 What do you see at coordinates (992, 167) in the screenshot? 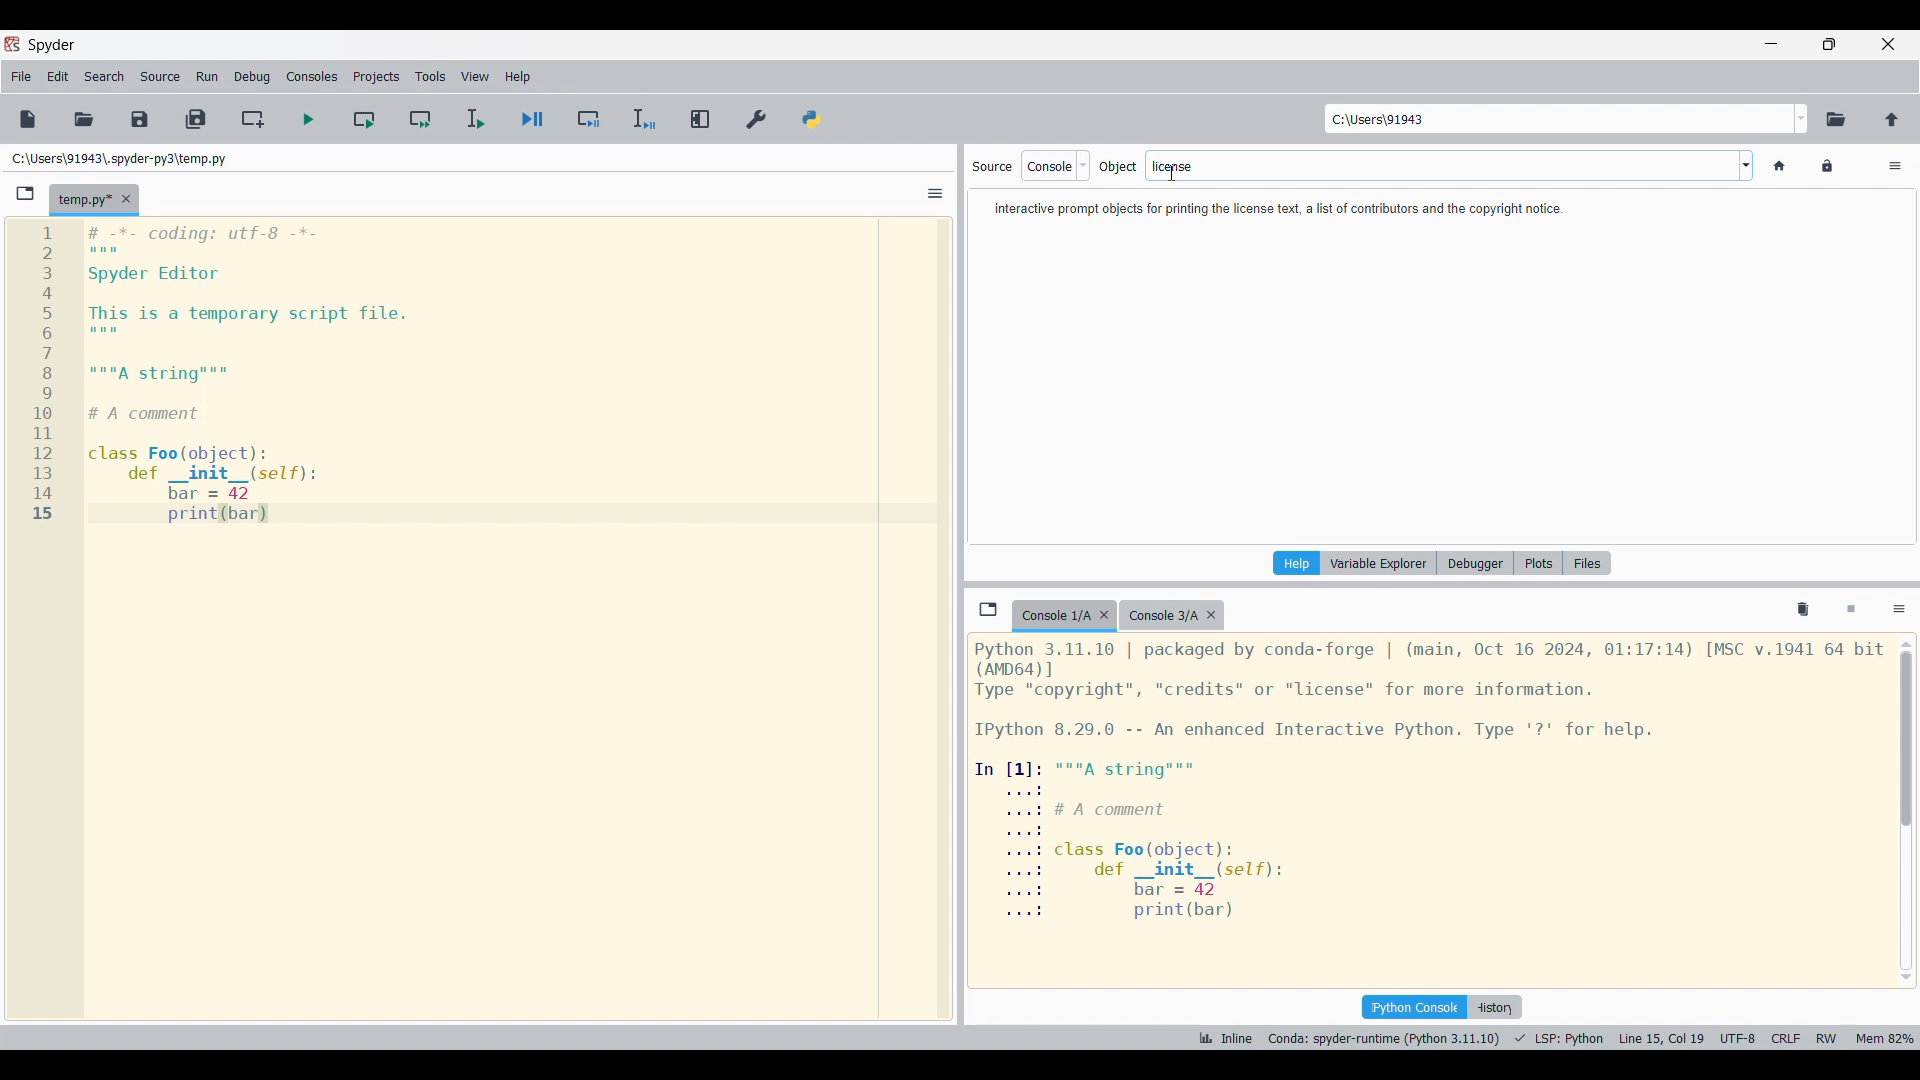
I see `Indicates source options` at bounding box center [992, 167].